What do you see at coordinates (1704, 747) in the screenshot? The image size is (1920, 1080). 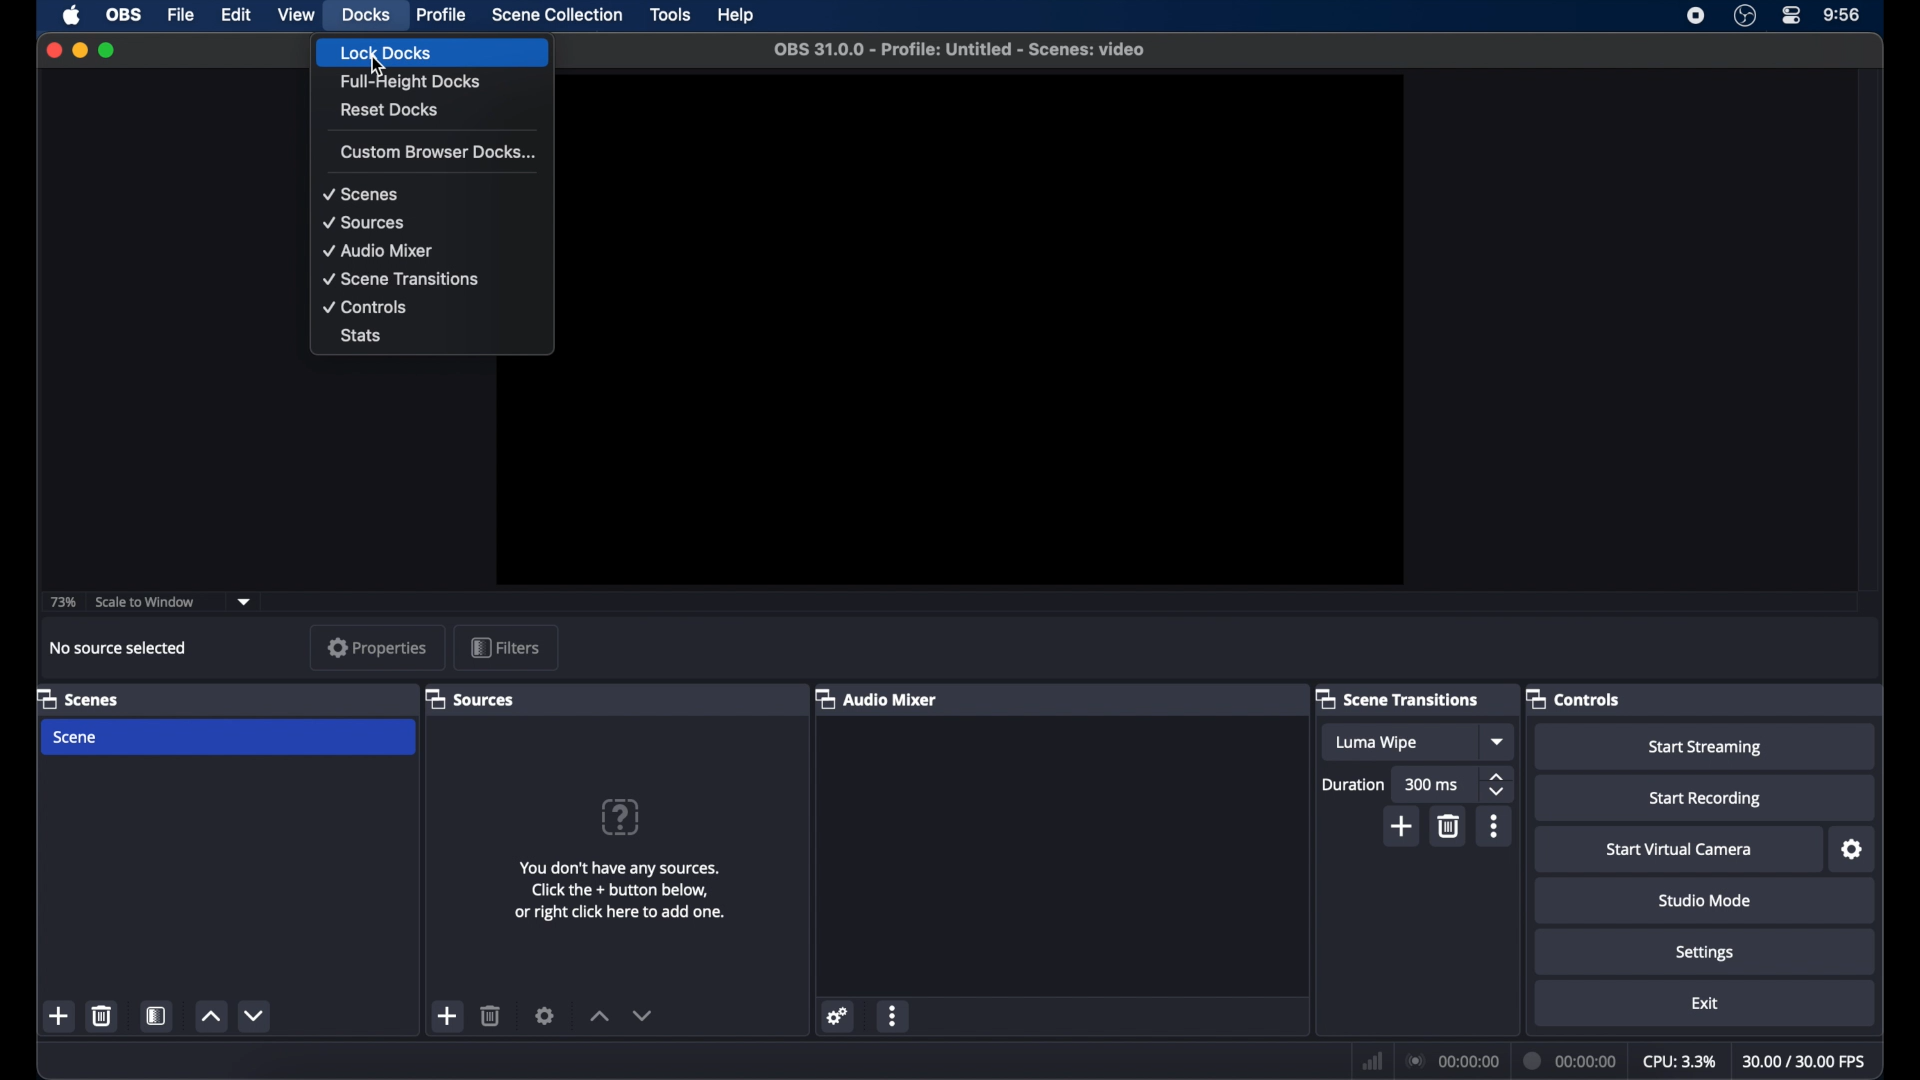 I see `start streaming` at bounding box center [1704, 747].